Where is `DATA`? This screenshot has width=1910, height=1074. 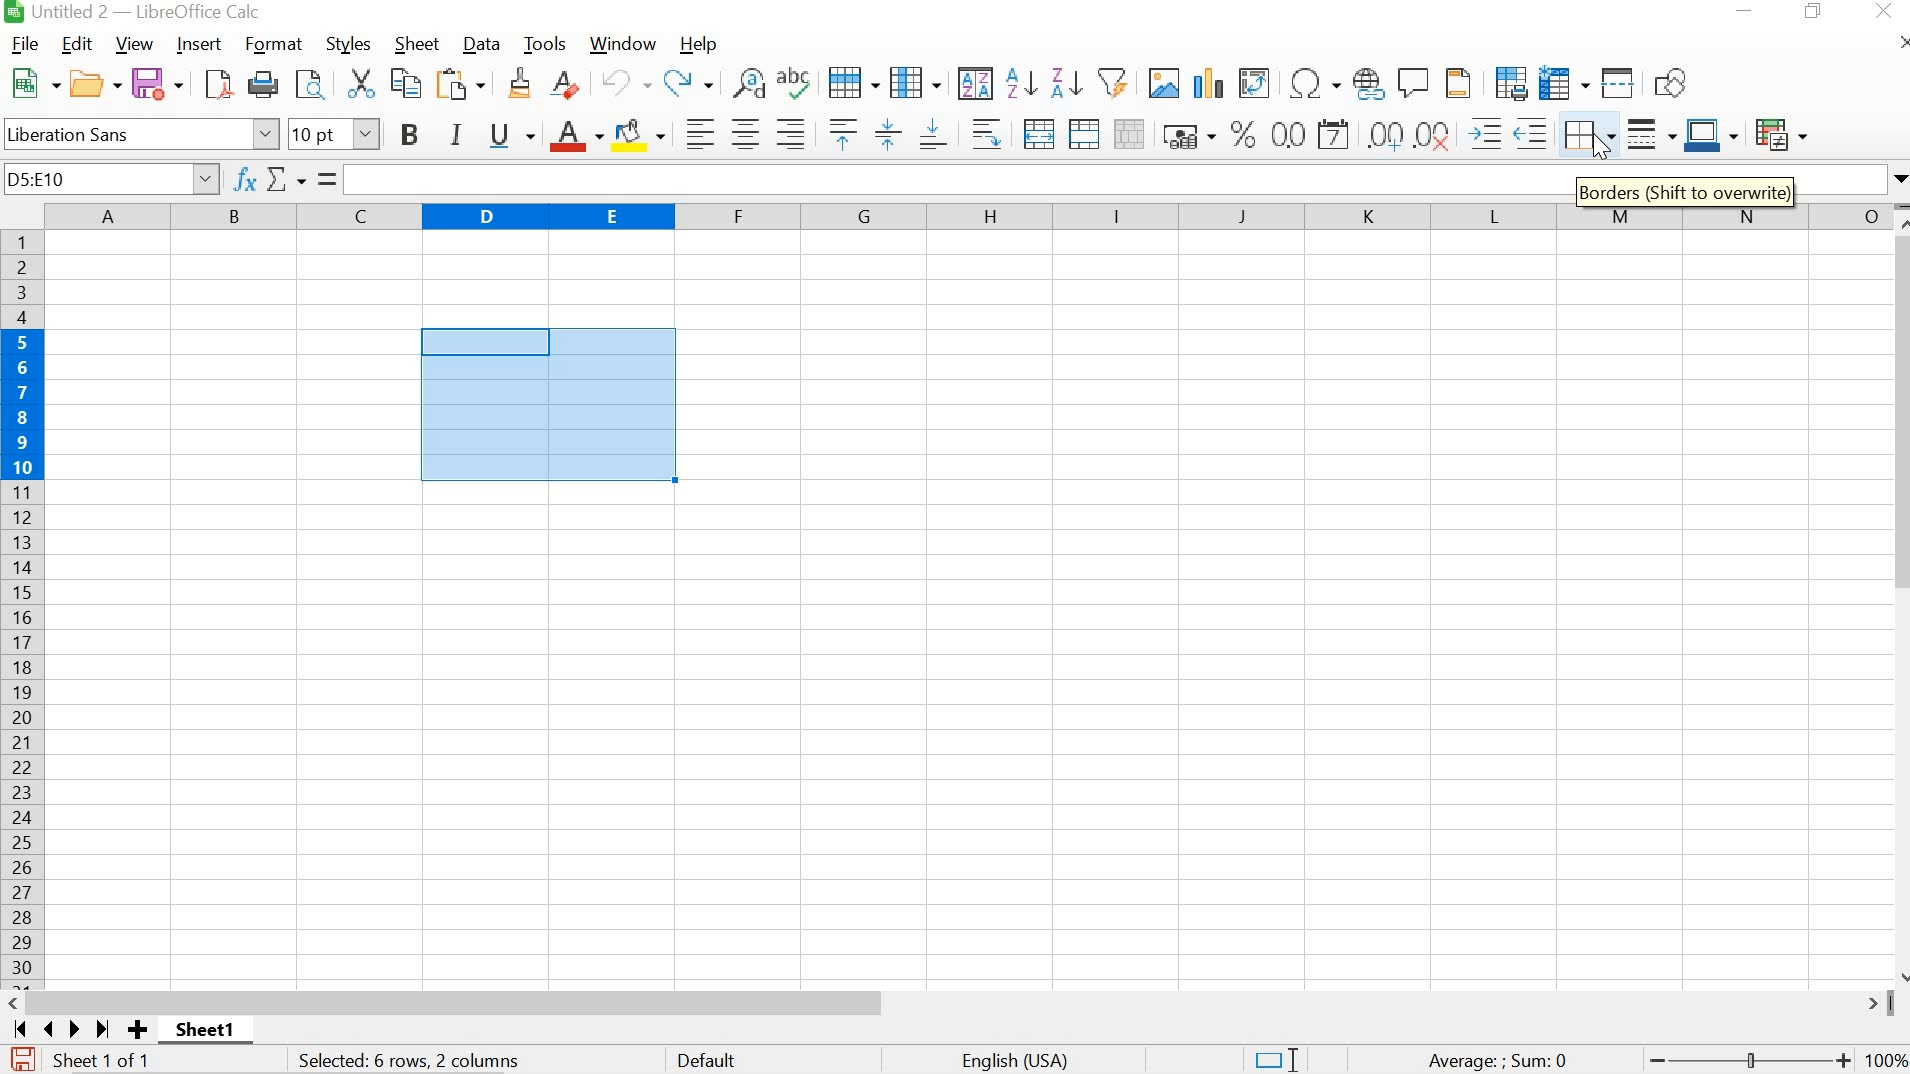
DATA is located at coordinates (478, 43).